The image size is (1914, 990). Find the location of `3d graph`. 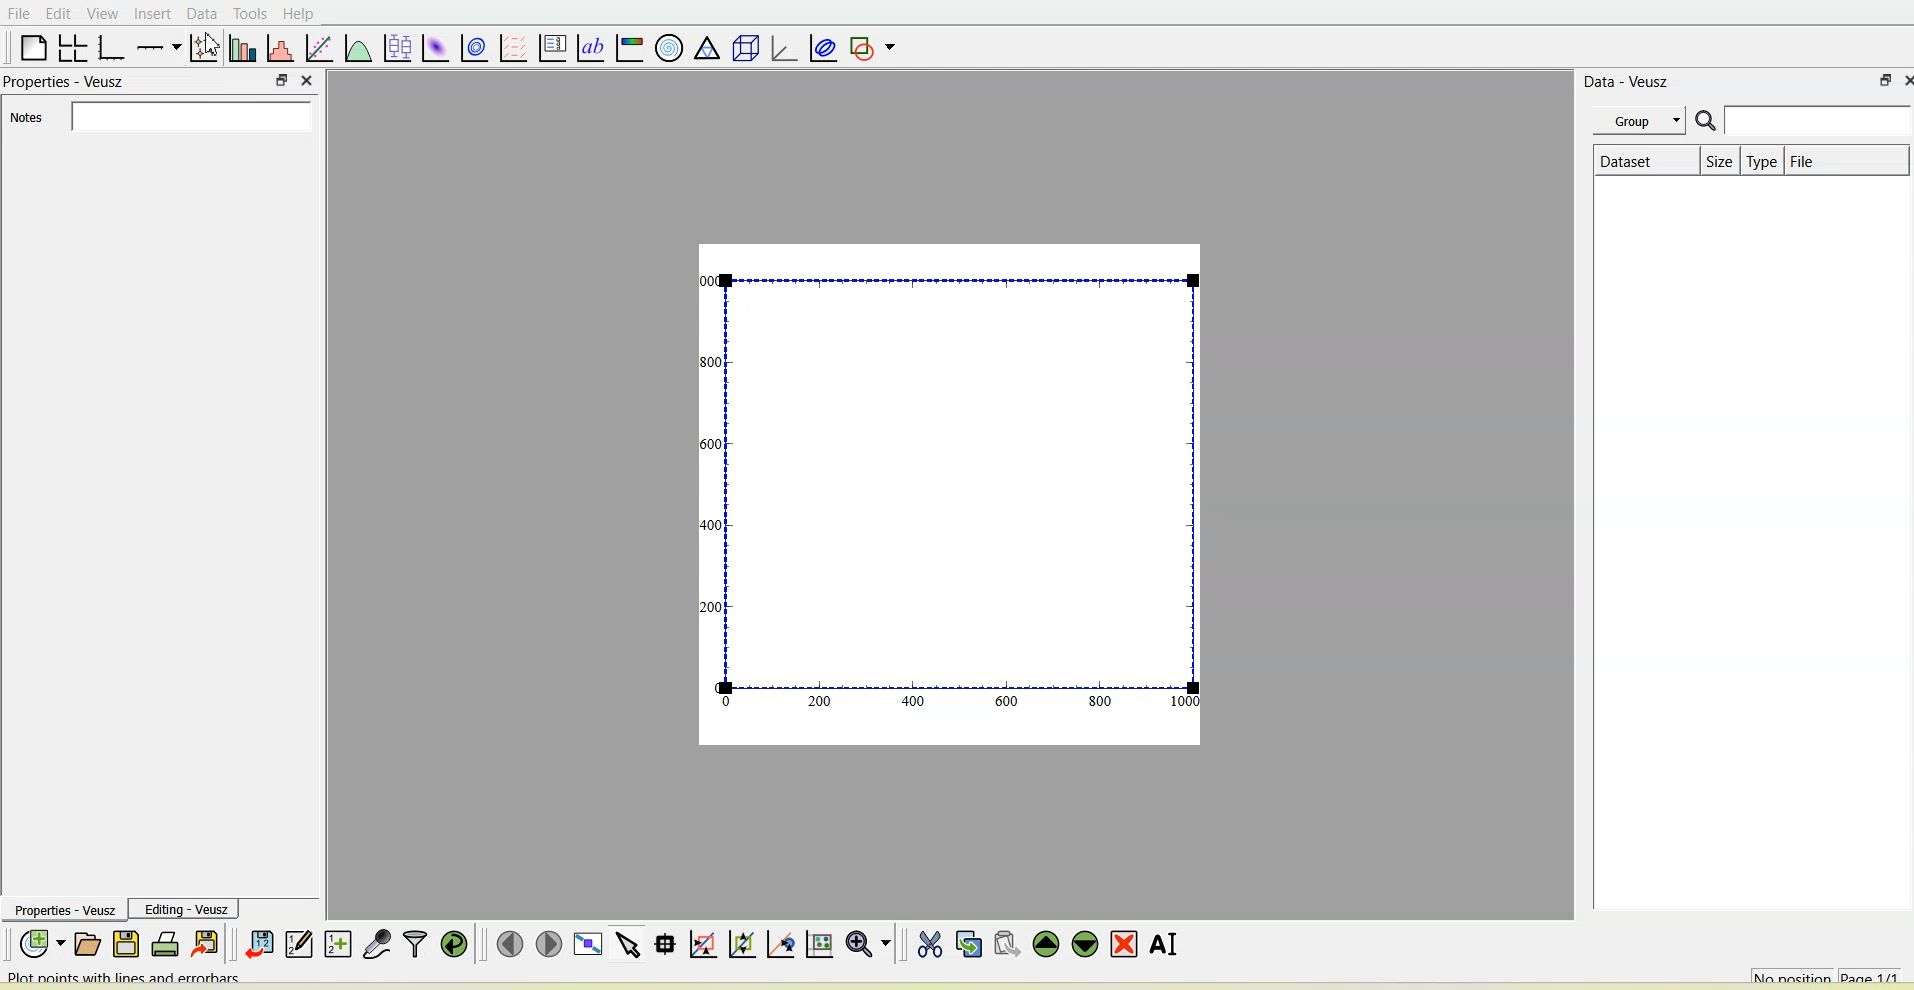

3d graph is located at coordinates (781, 45).